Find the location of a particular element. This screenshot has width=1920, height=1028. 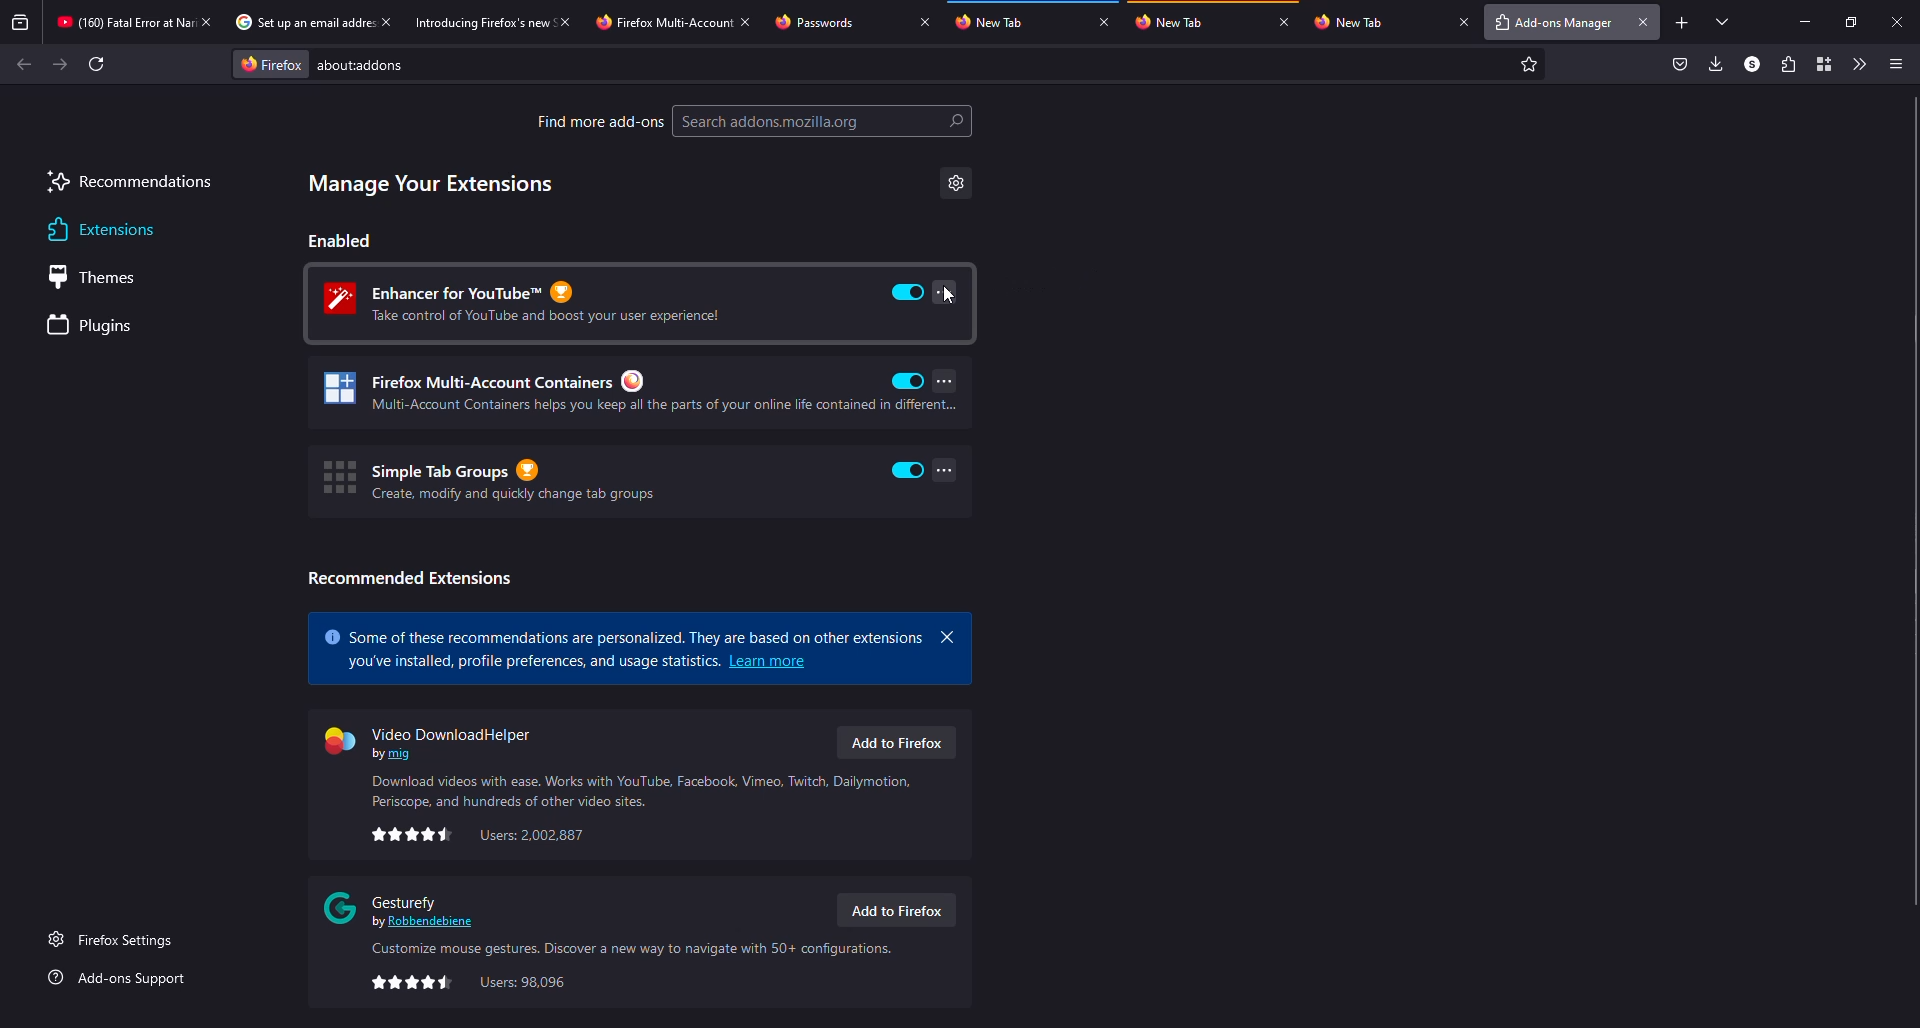

multi-account is located at coordinates (602, 393).